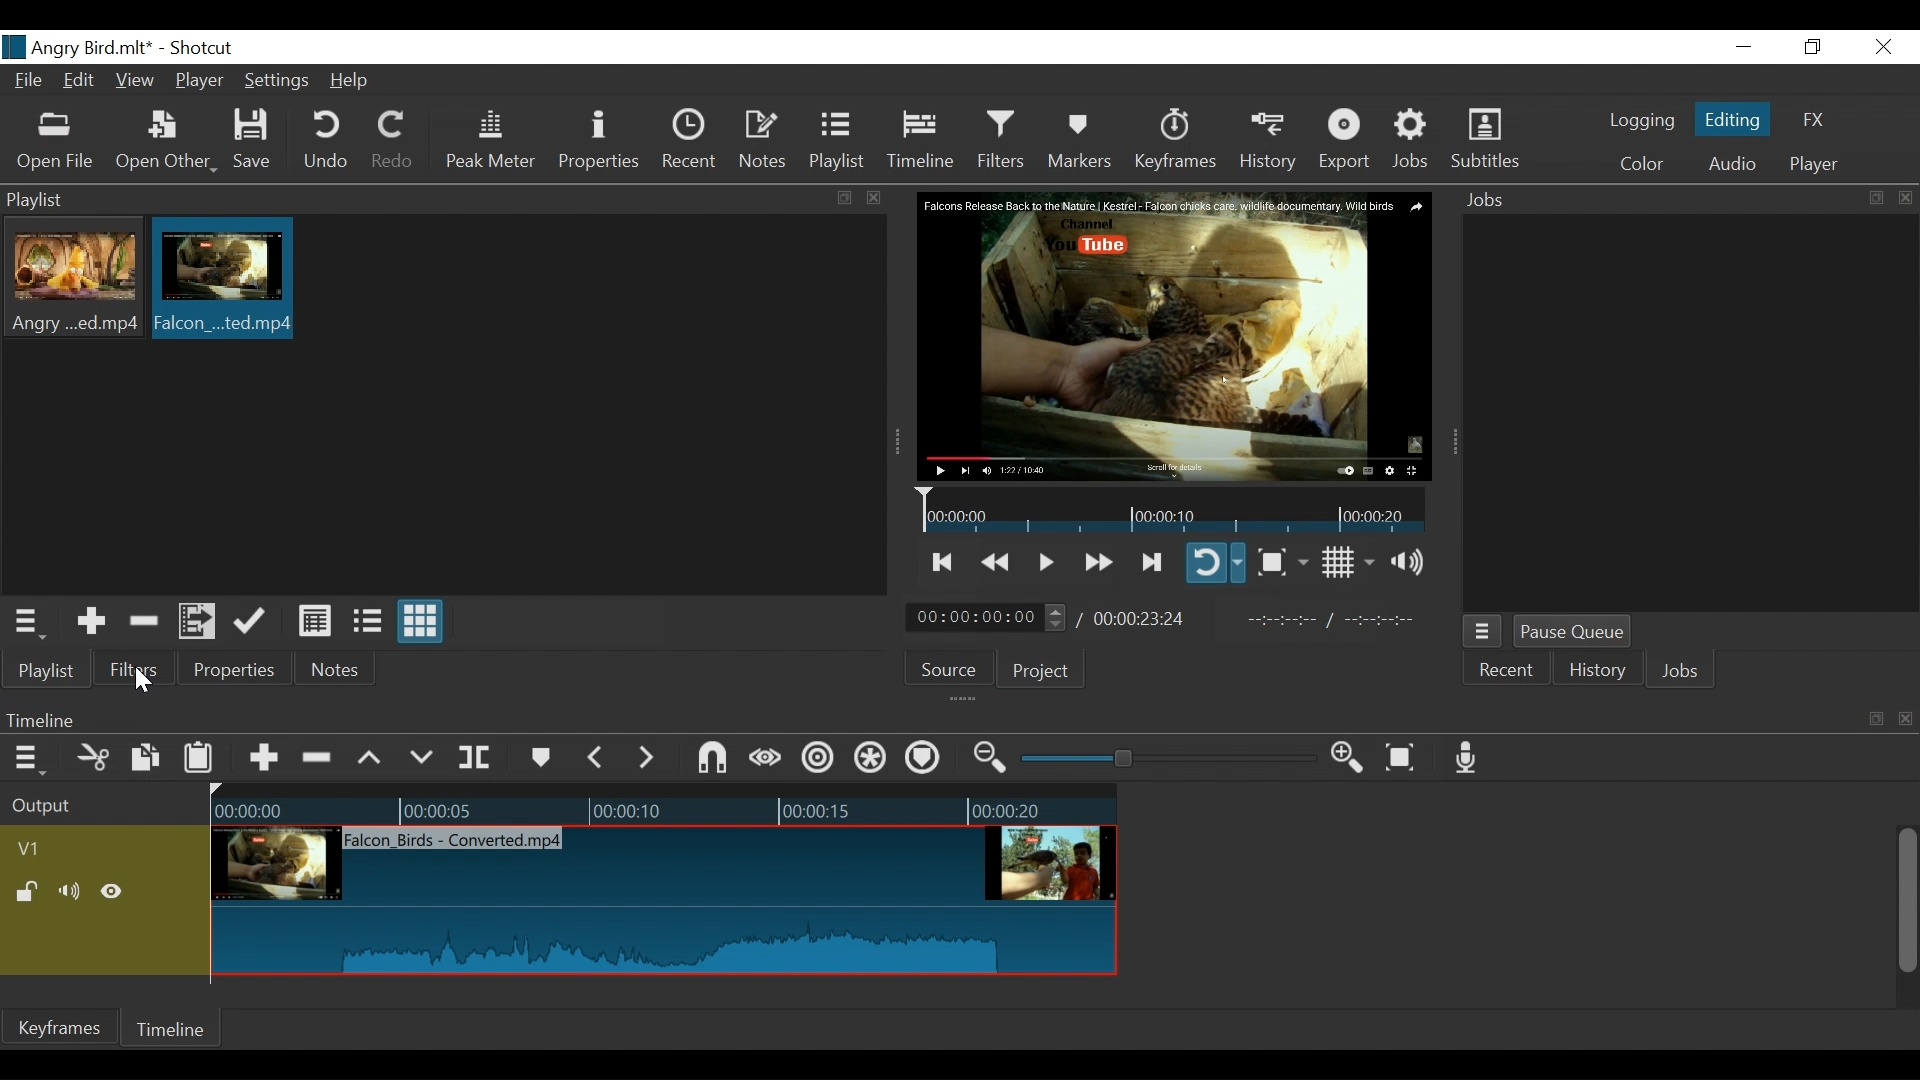  Describe the element at coordinates (112, 895) in the screenshot. I see `Hide` at that location.